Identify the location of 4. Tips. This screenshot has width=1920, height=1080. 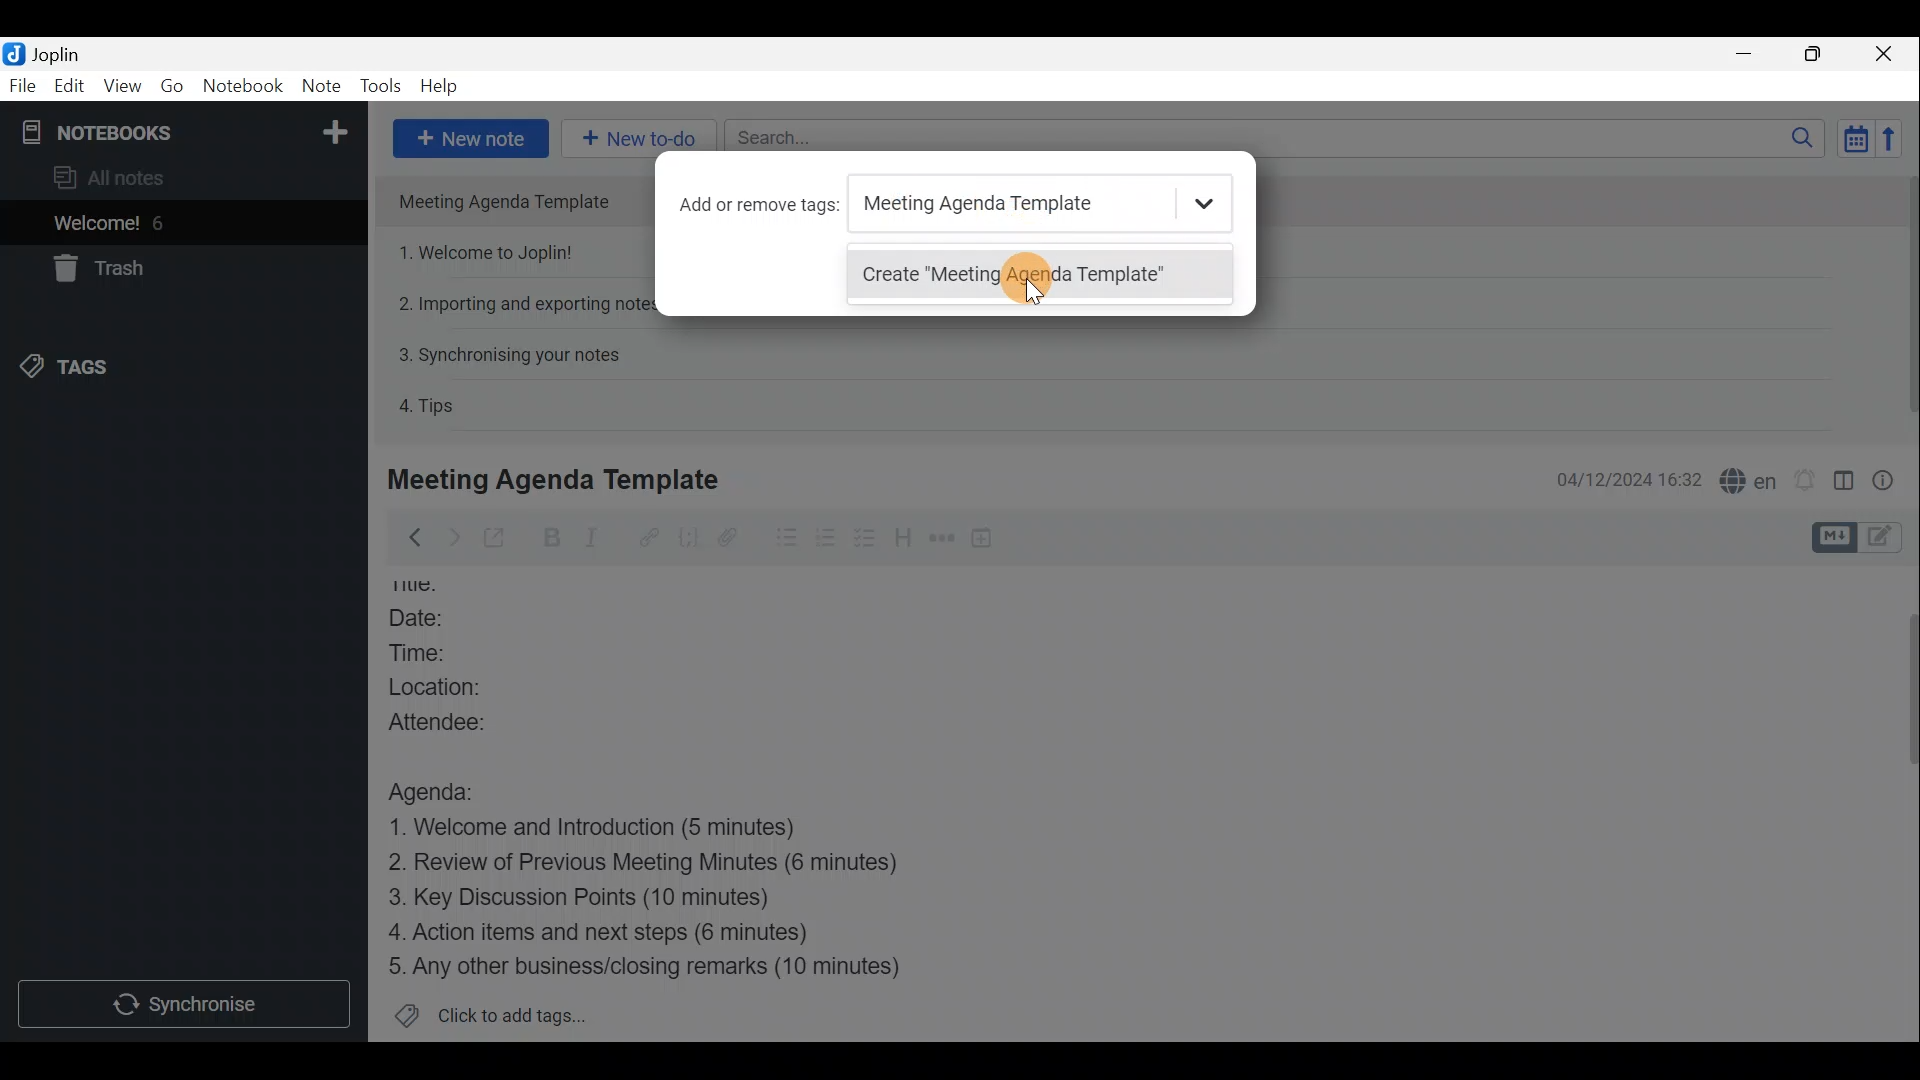
(428, 405).